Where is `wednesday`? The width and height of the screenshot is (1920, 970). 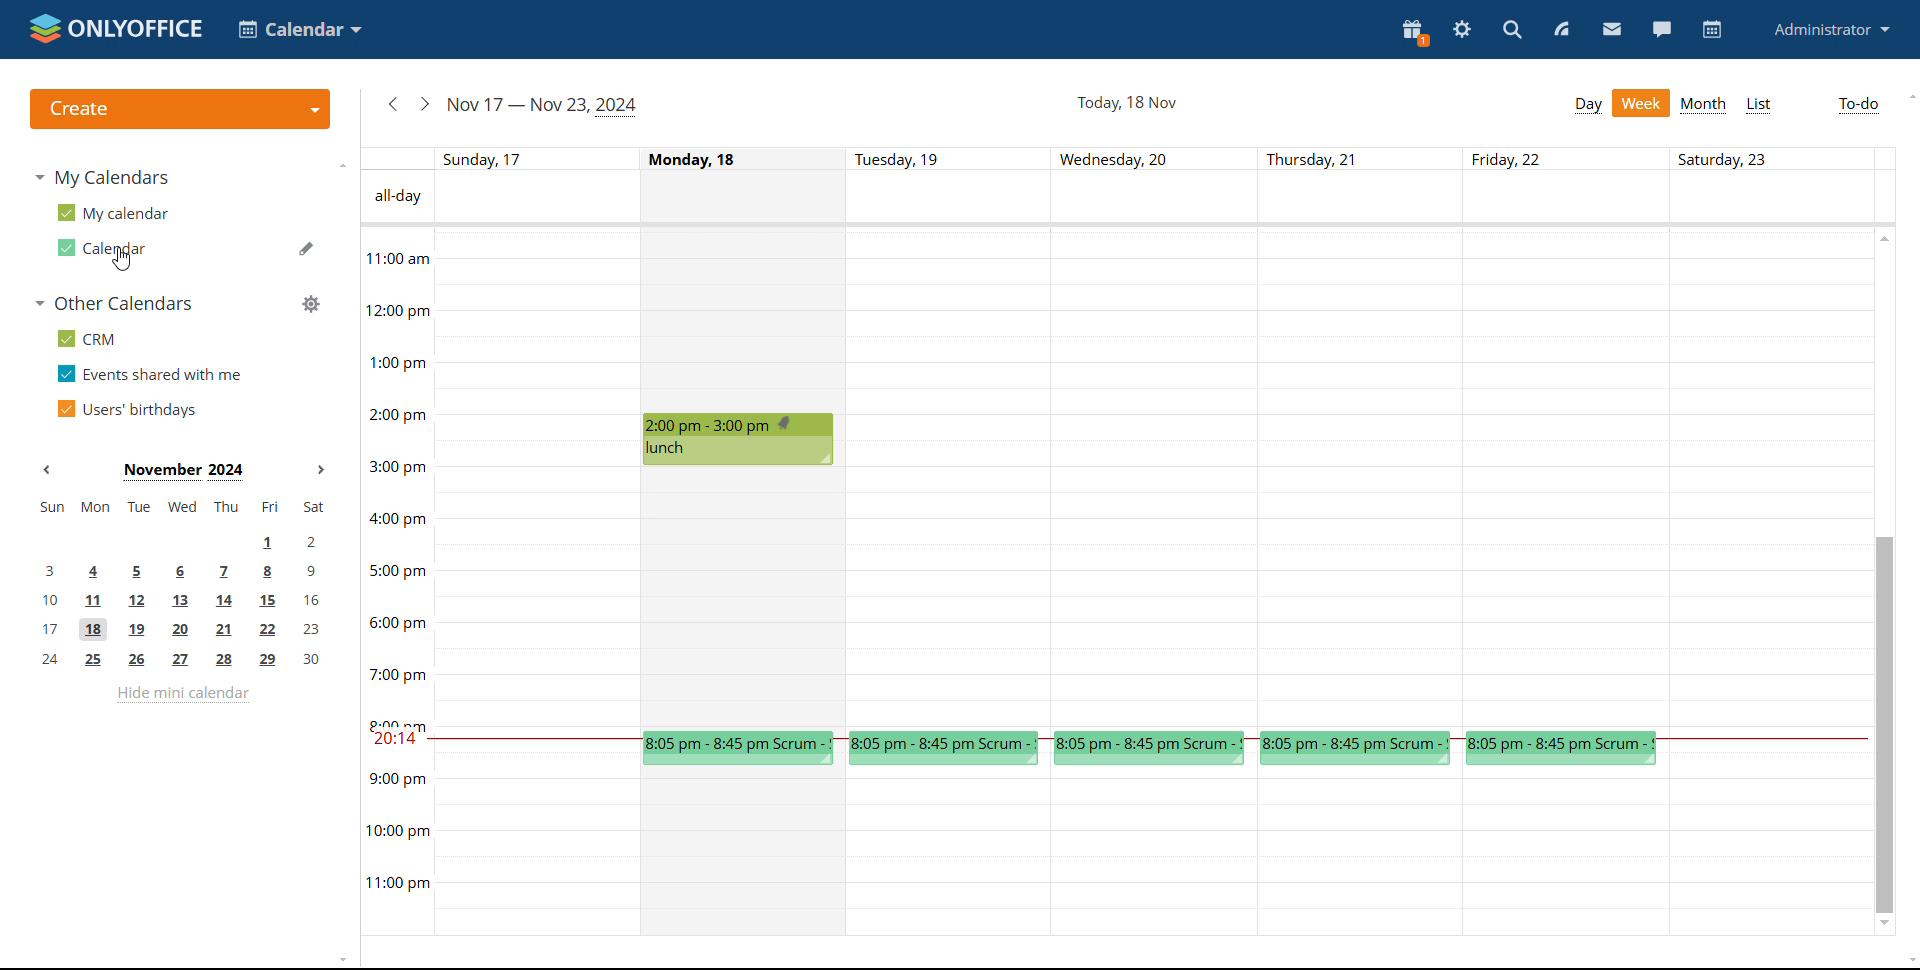 wednesday is located at coordinates (1156, 855).